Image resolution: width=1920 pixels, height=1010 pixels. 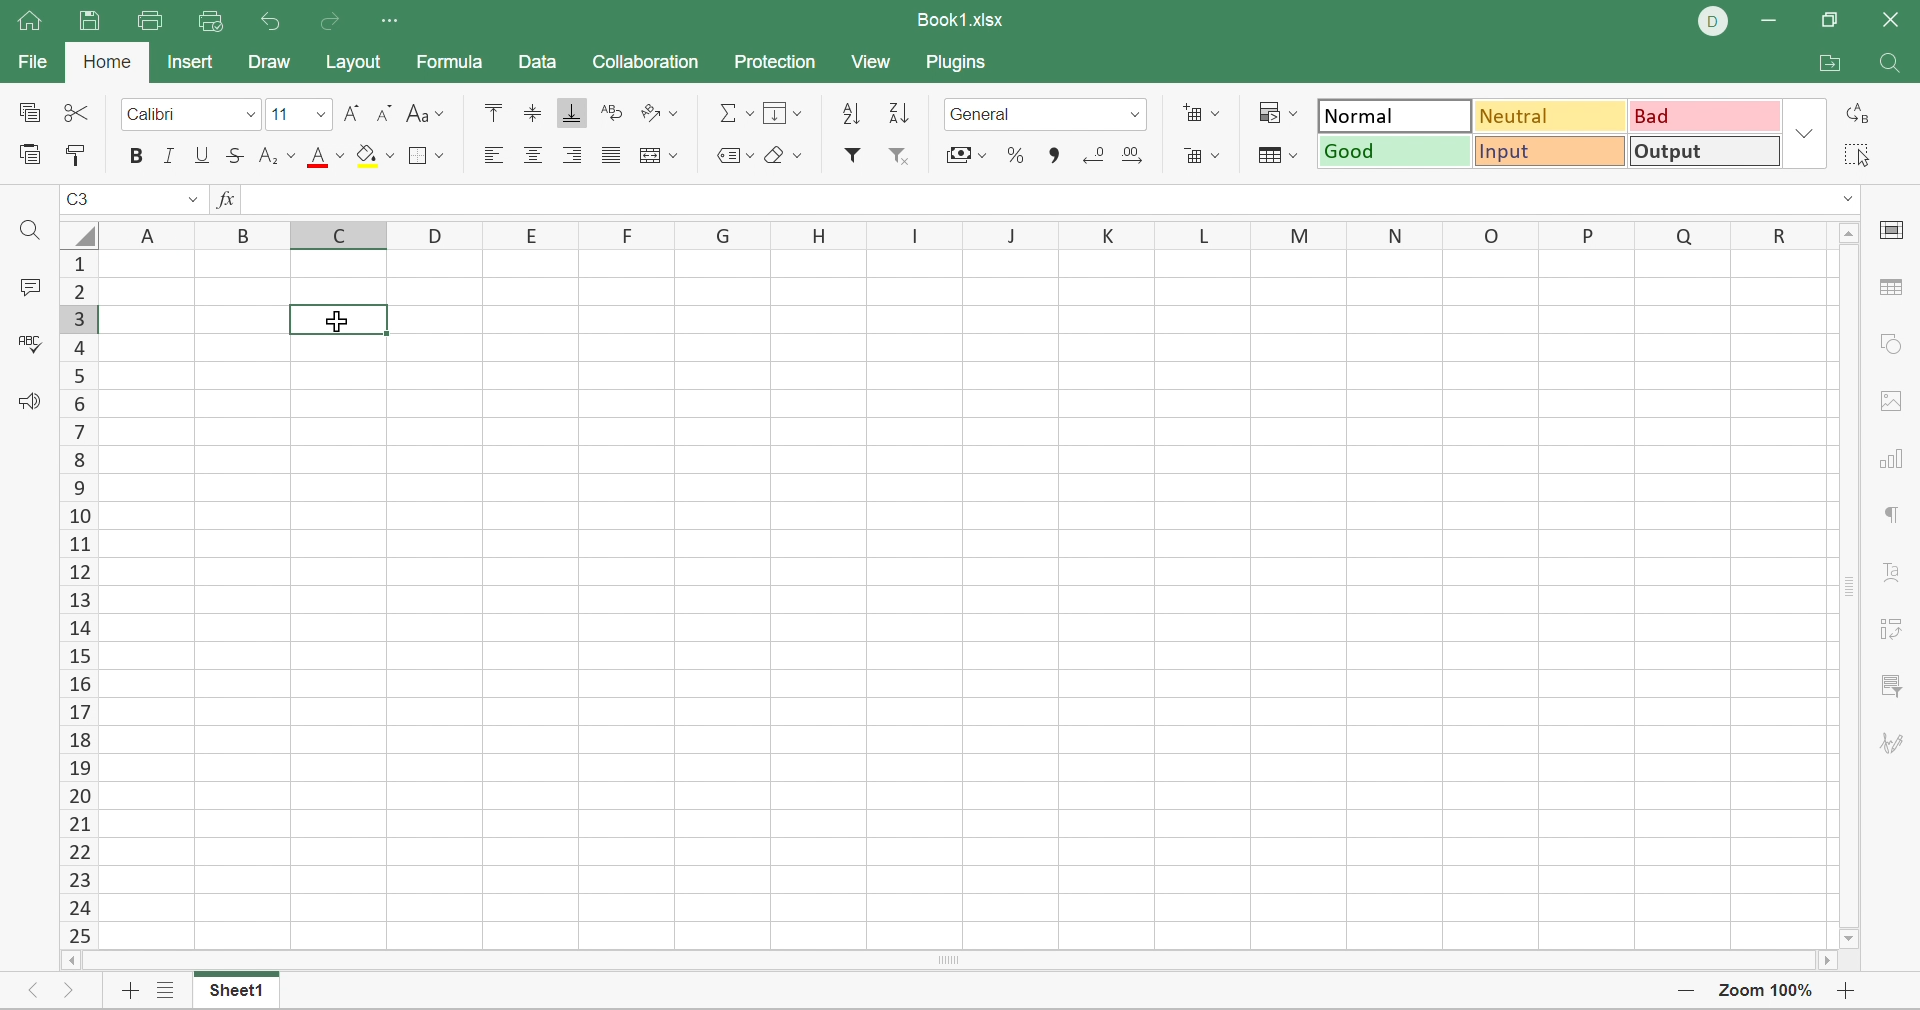 What do you see at coordinates (157, 115) in the screenshot?
I see `Calibri` at bounding box center [157, 115].